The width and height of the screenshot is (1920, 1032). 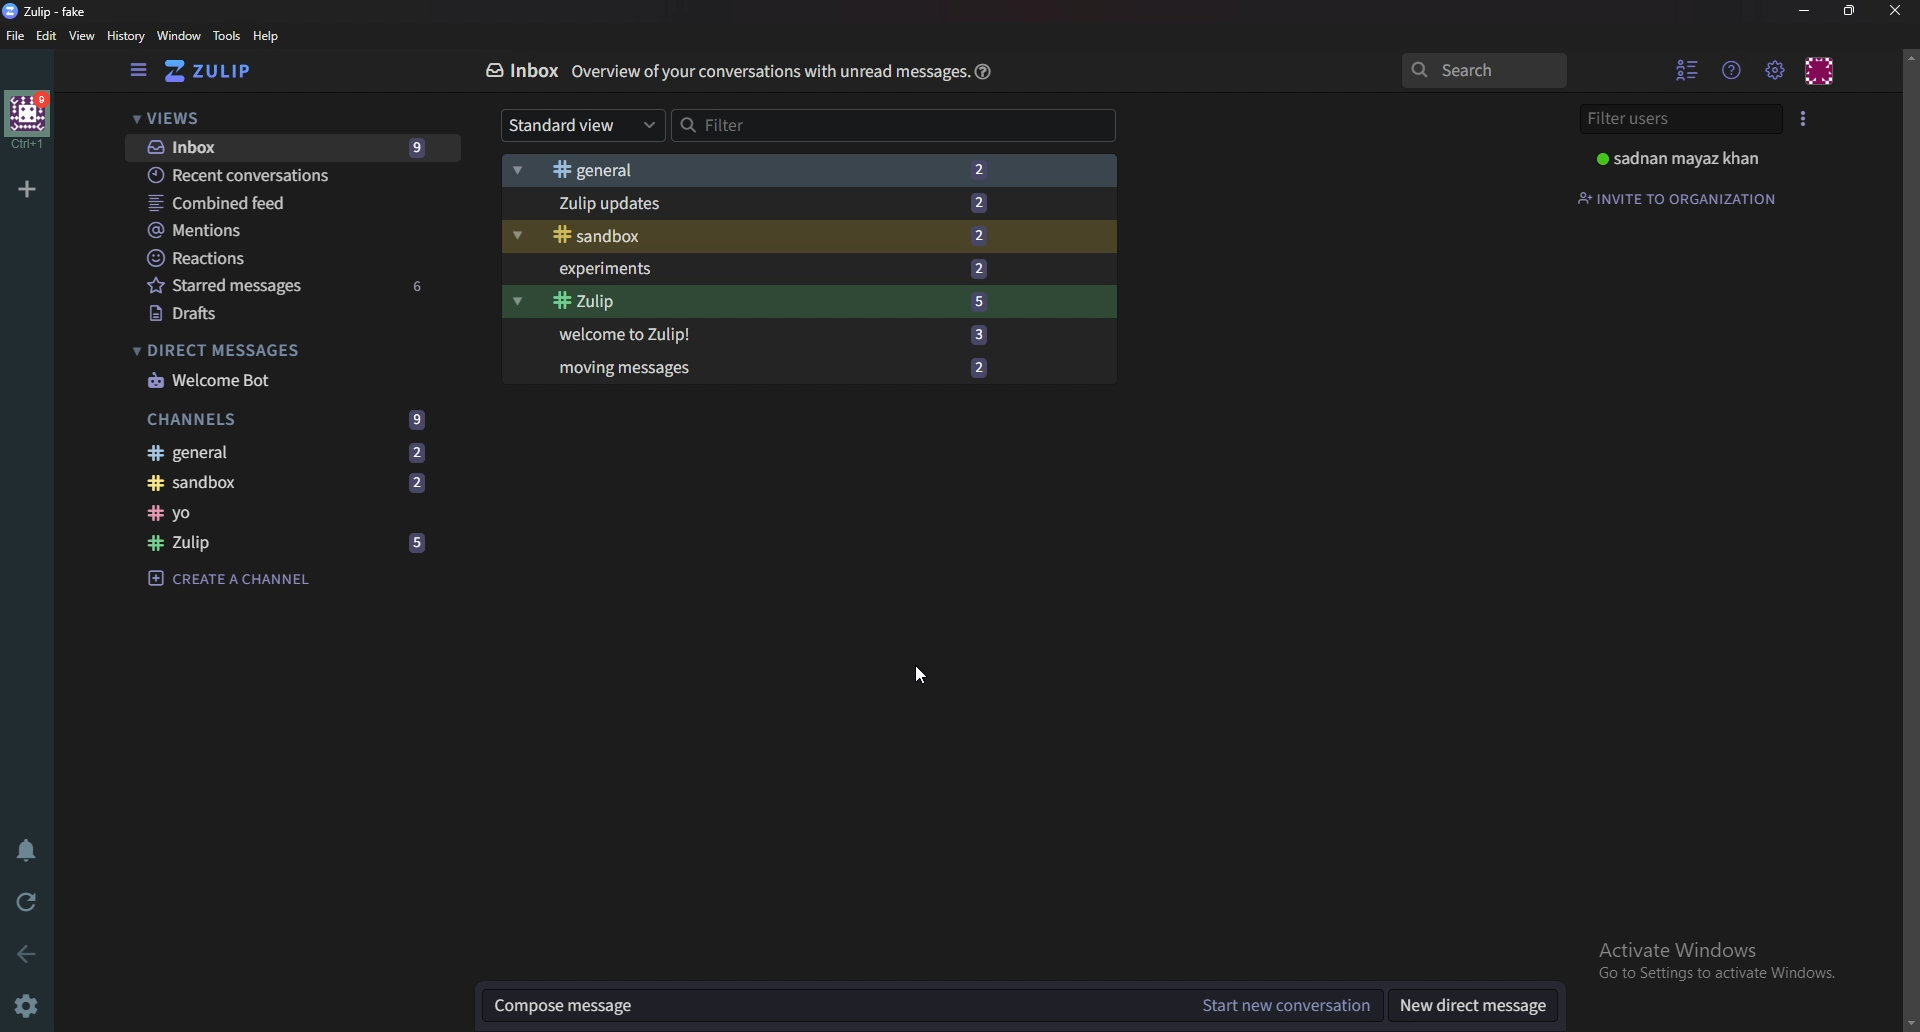 What do you see at coordinates (1467, 1008) in the screenshot?
I see `New direct messages` at bounding box center [1467, 1008].